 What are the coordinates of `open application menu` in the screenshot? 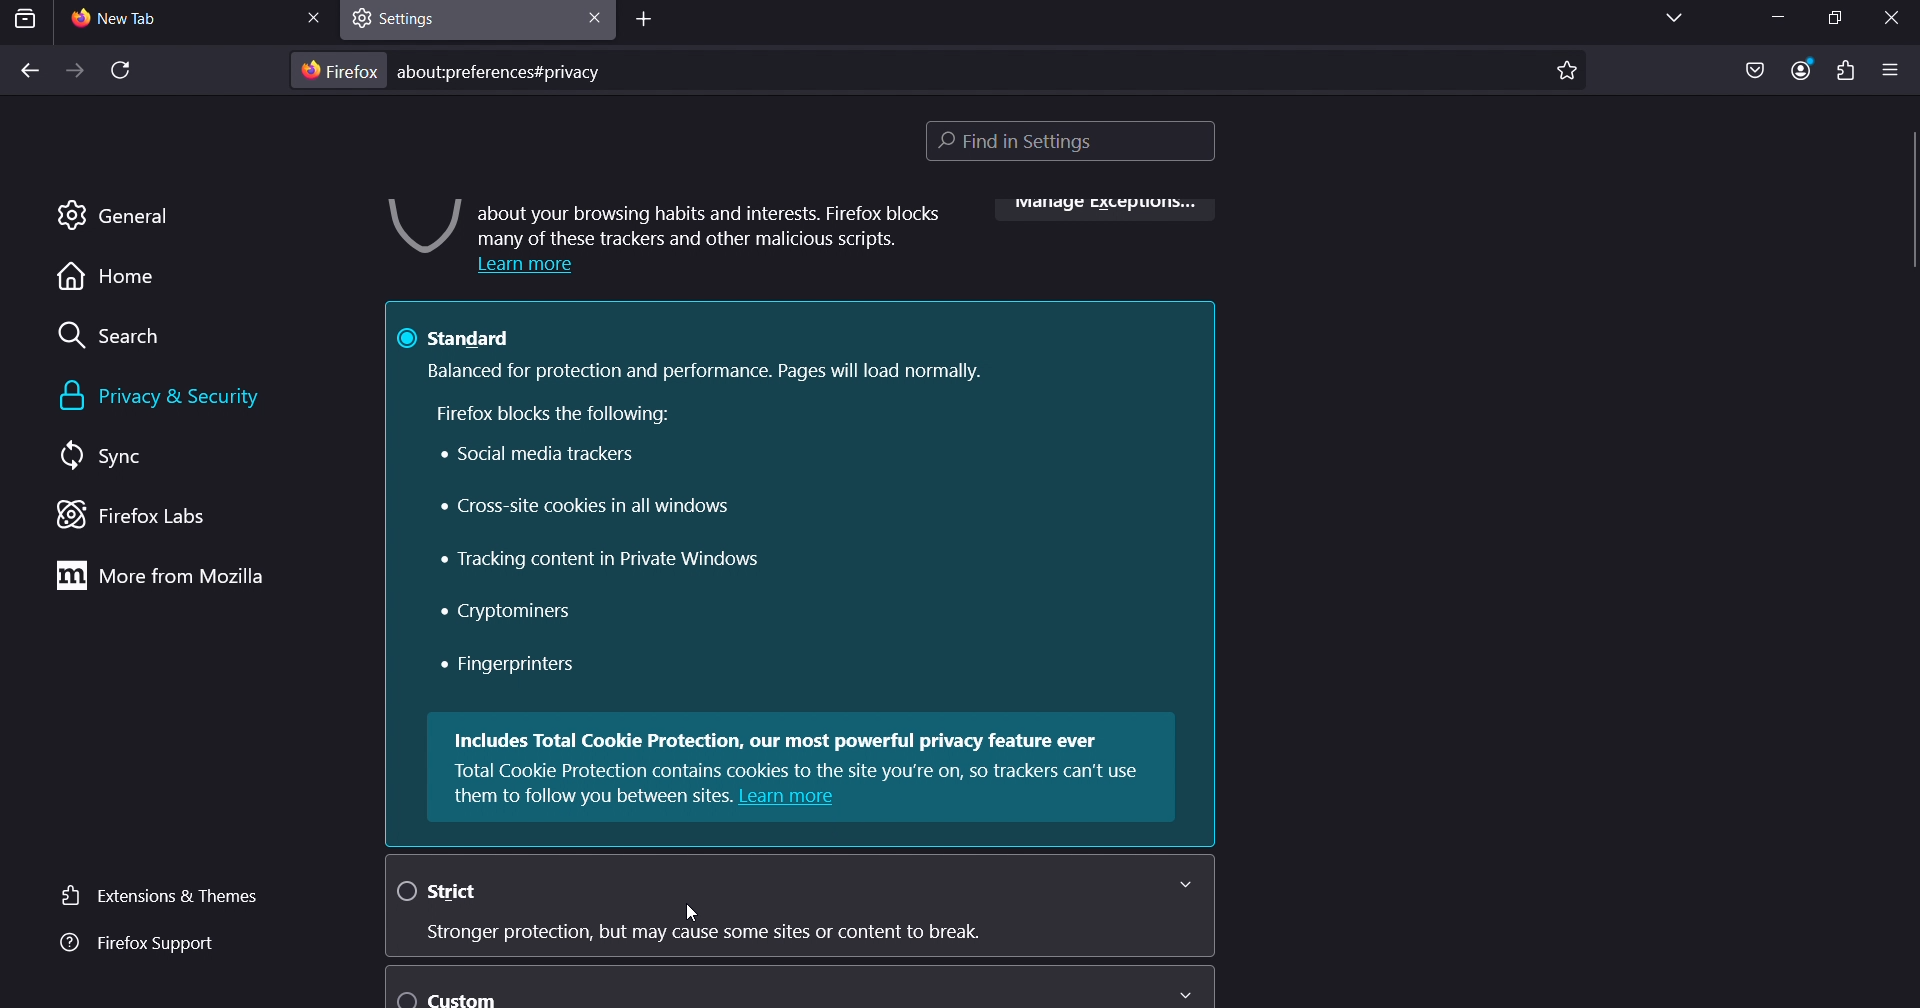 It's located at (1891, 70).